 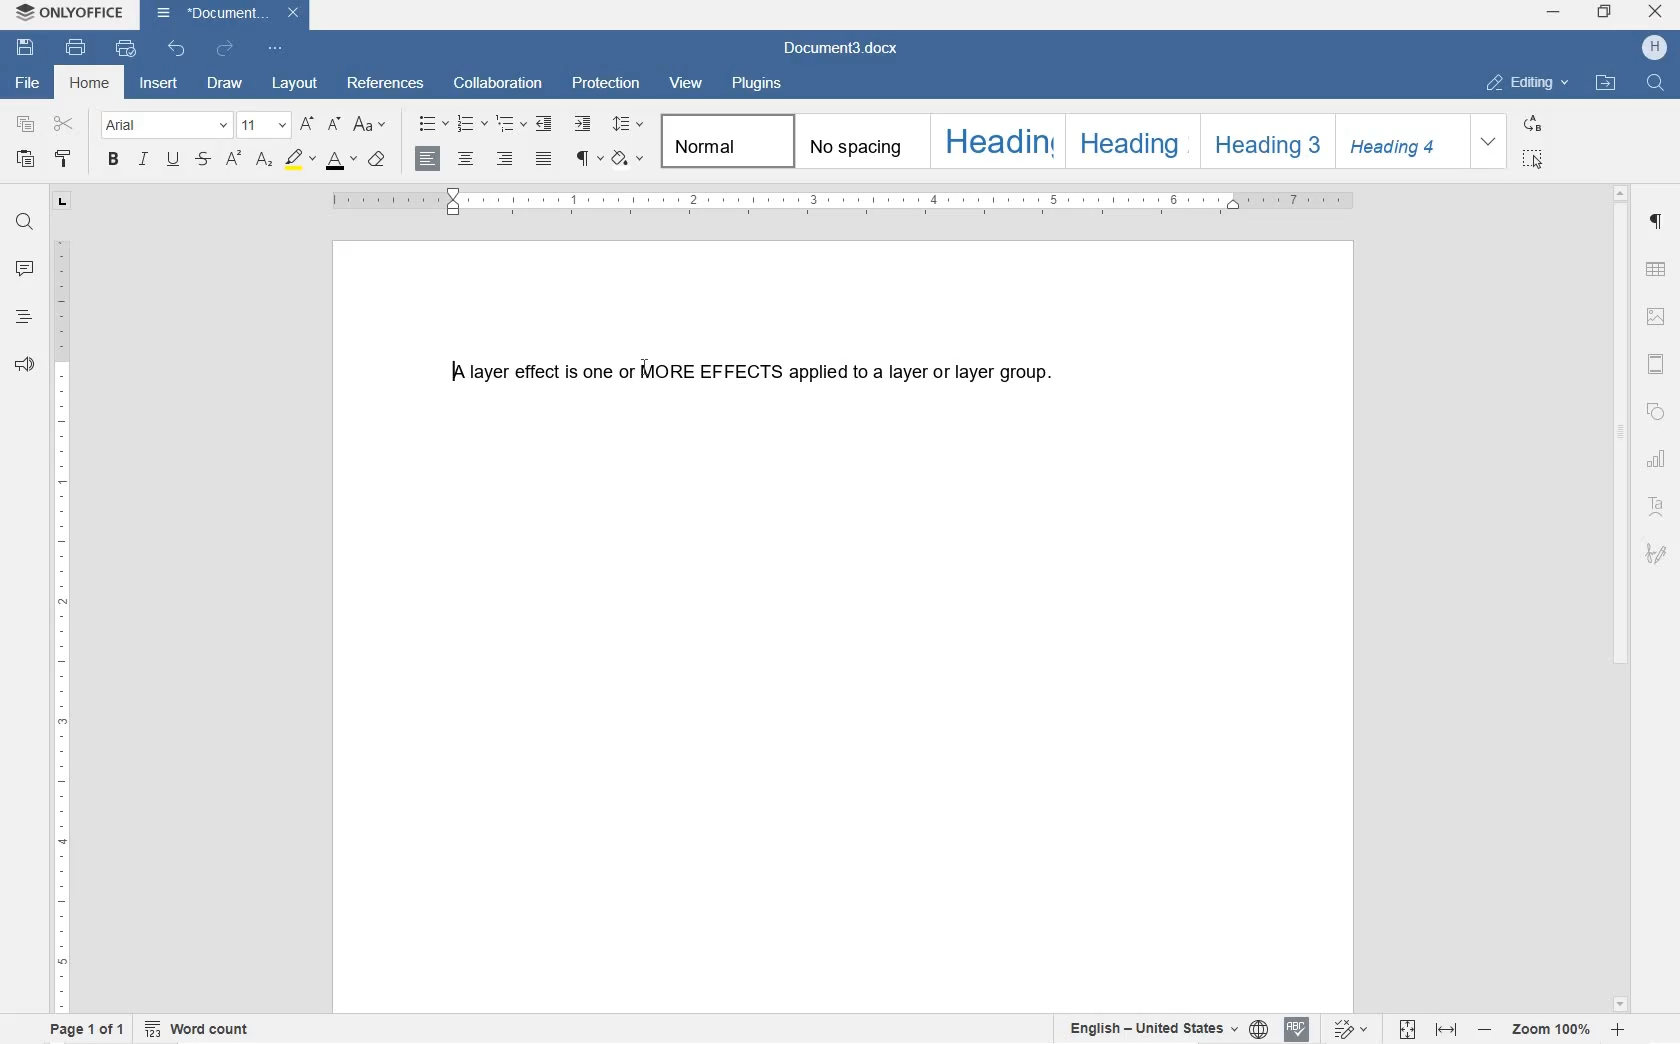 What do you see at coordinates (473, 125) in the screenshot?
I see `NUMBERING` at bounding box center [473, 125].